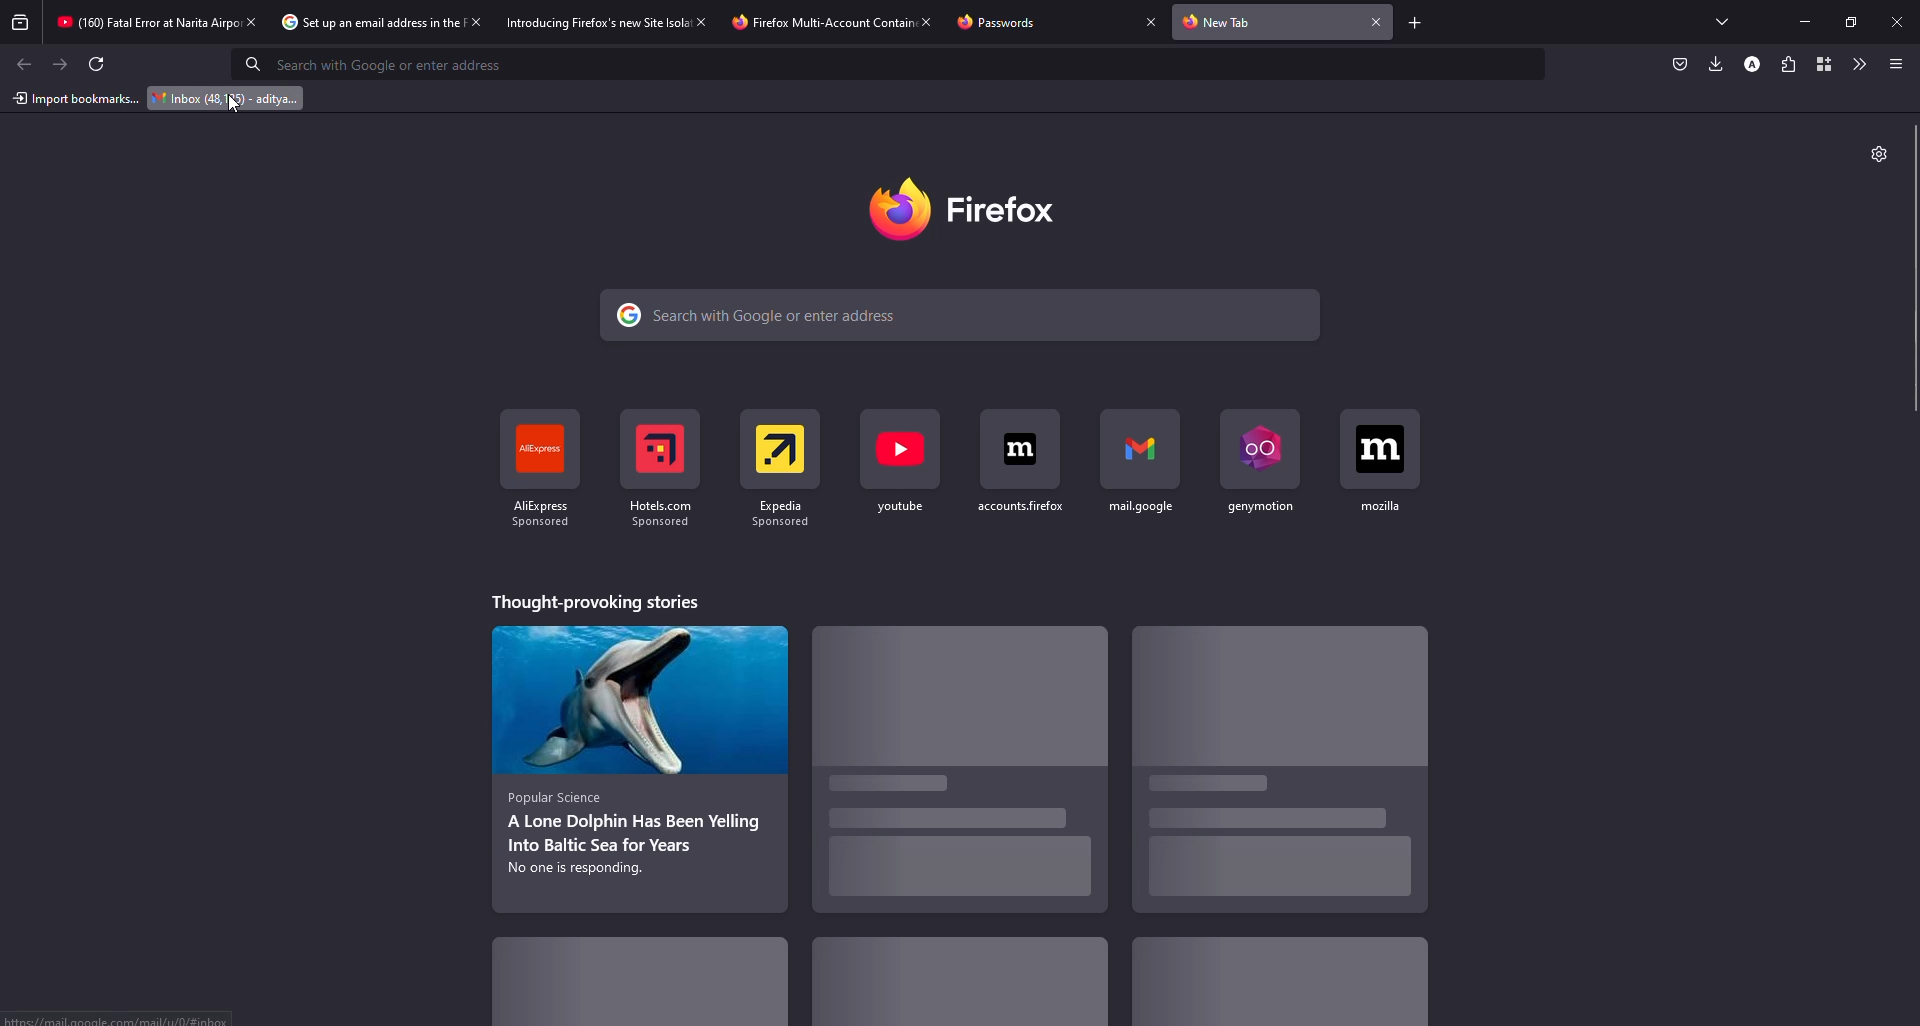  What do you see at coordinates (1893, 64) in the screenshot?
I see `menu` at bounding box center [1893, 64].